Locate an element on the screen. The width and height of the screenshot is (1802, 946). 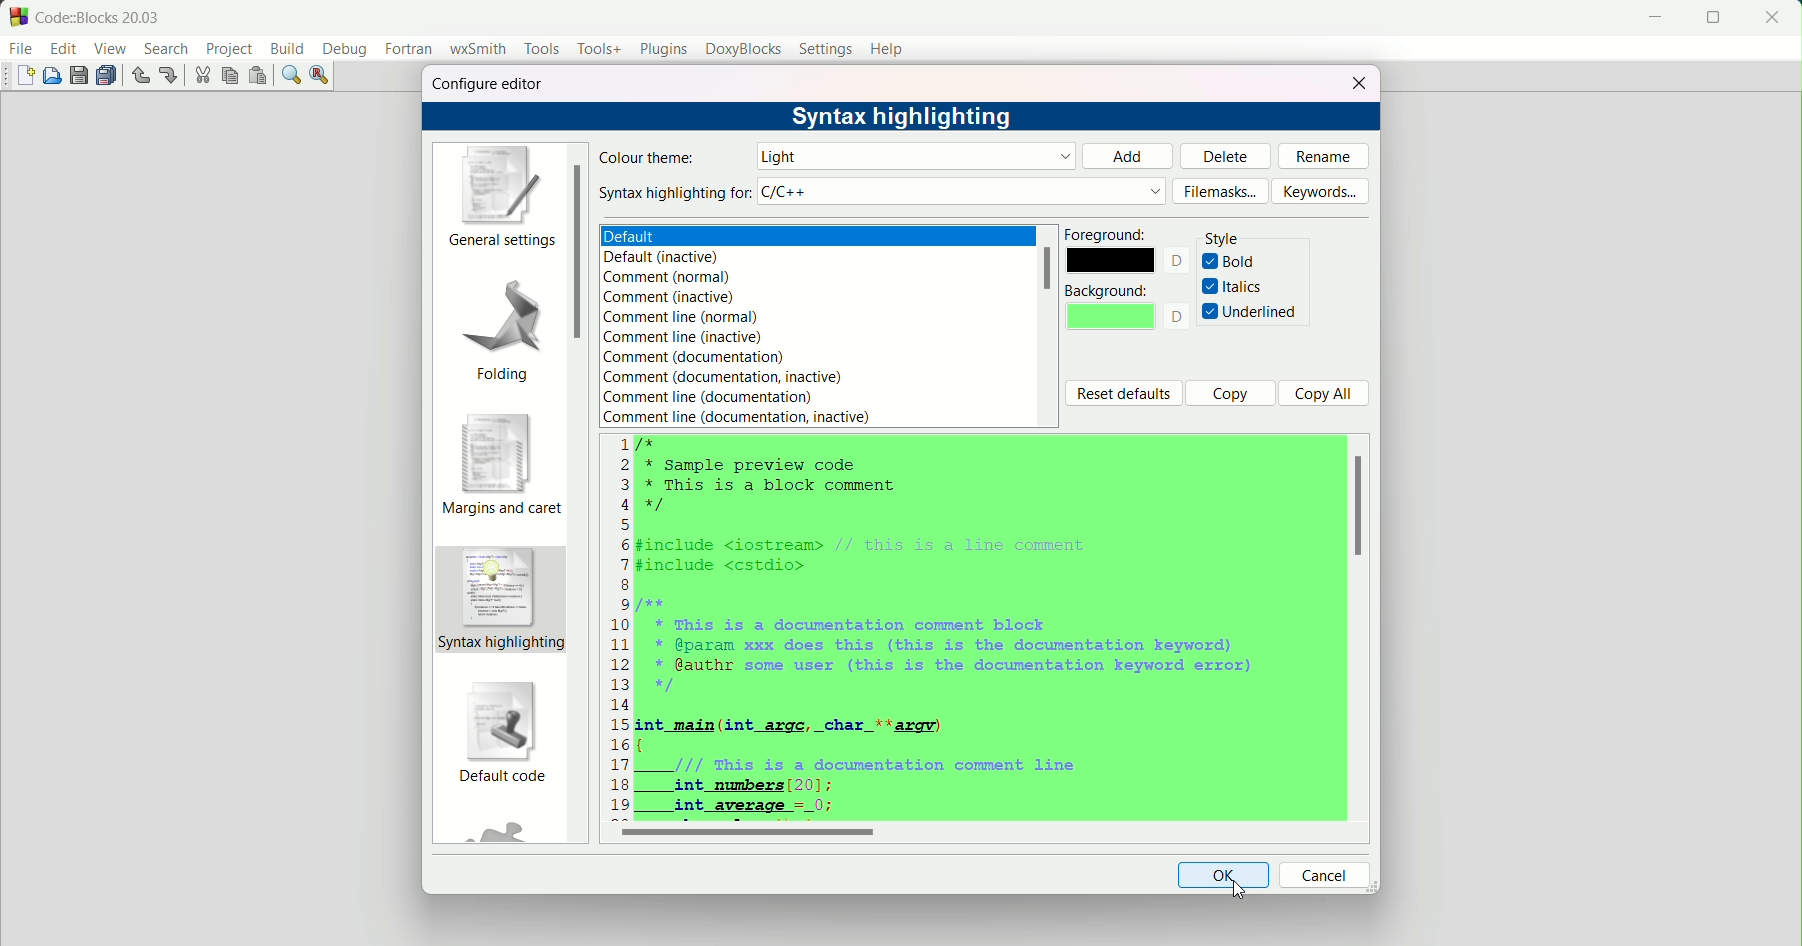
find and replace is located at coordinates (320, 76).